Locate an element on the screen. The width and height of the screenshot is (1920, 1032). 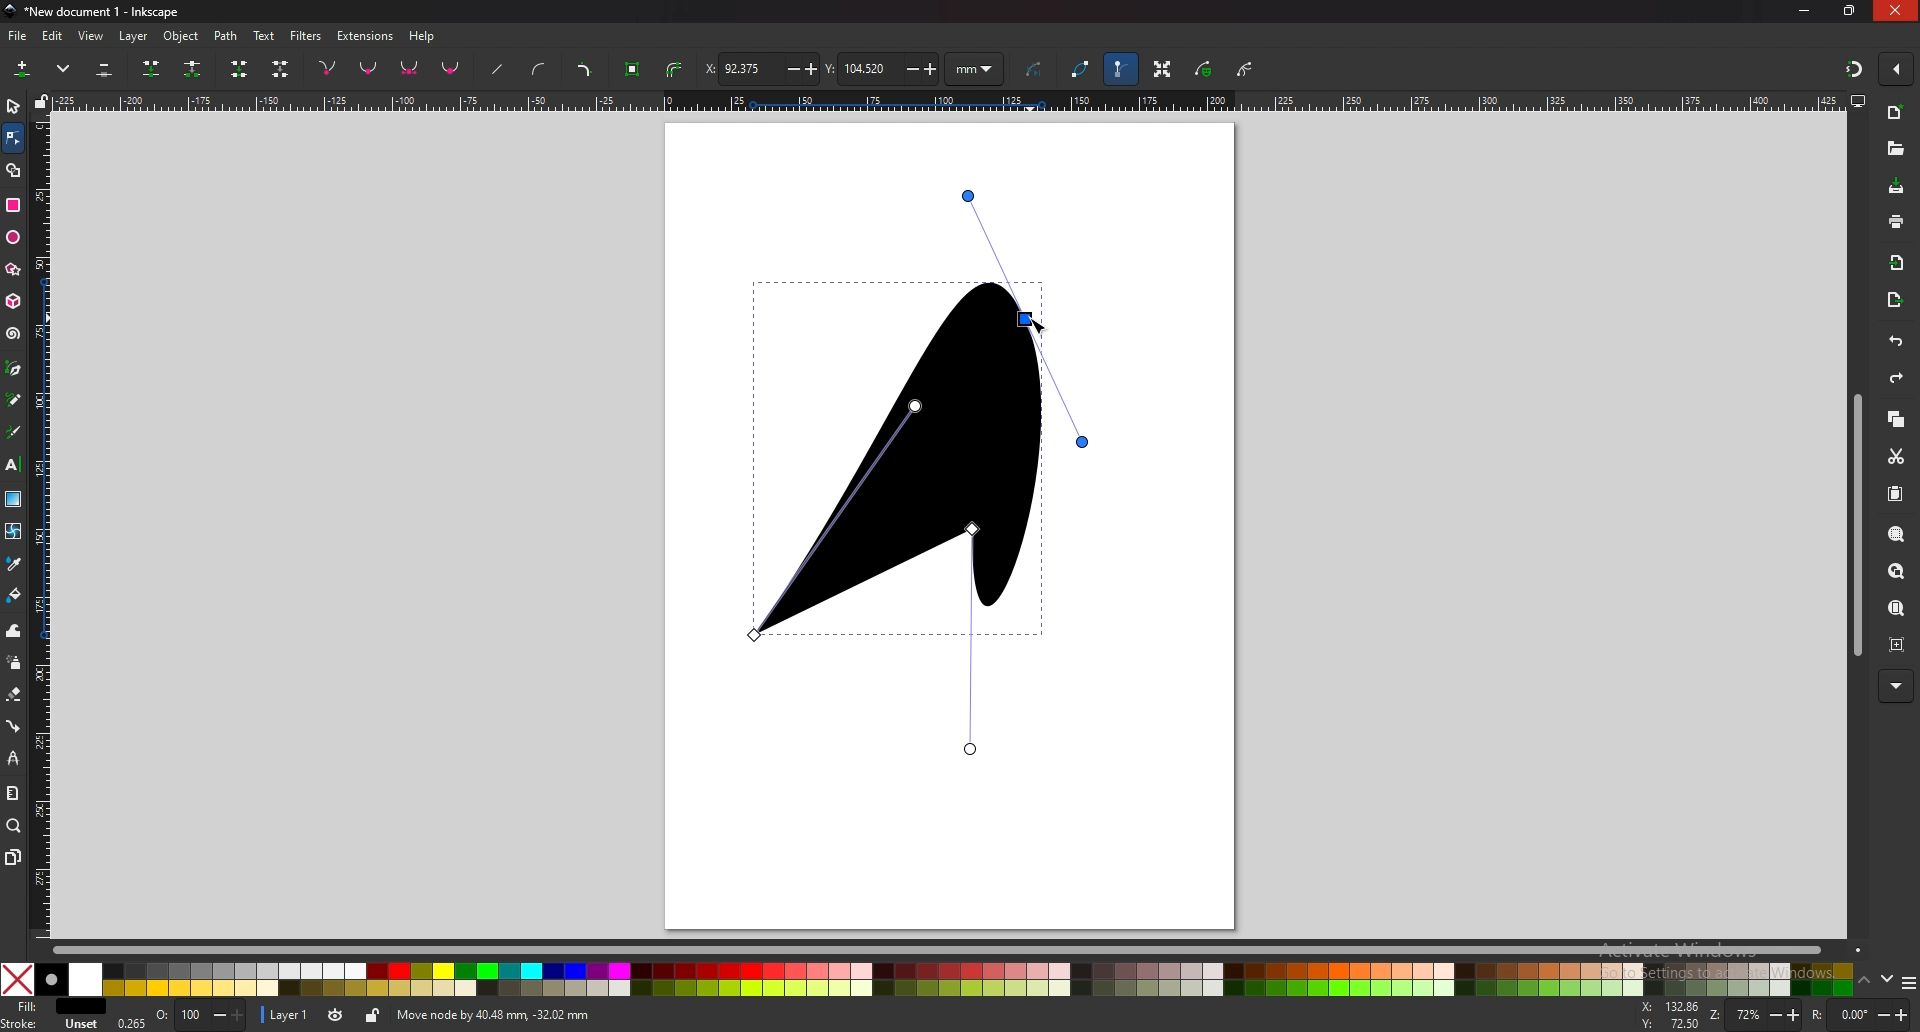
tweak is located at coordinates (13, 631).